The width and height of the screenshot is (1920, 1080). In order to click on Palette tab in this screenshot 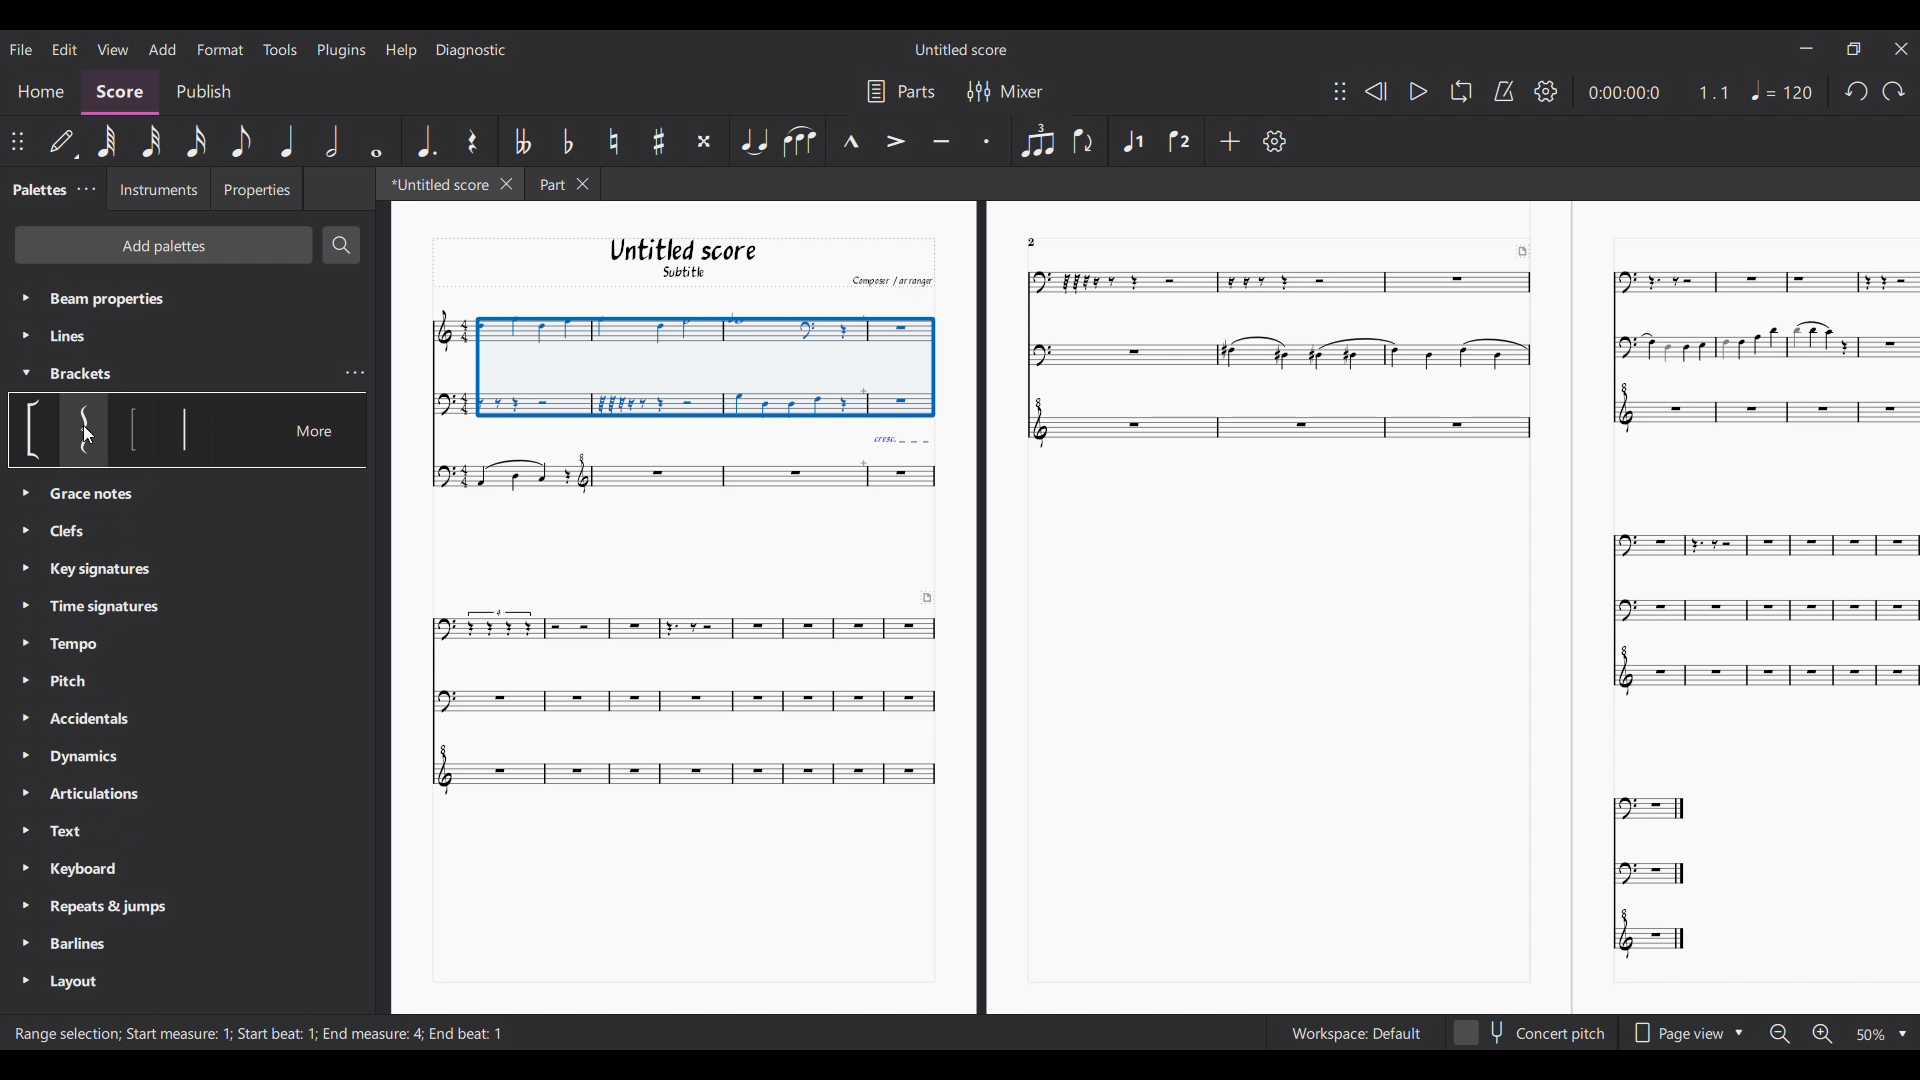, I will do `click(38, 188)`.